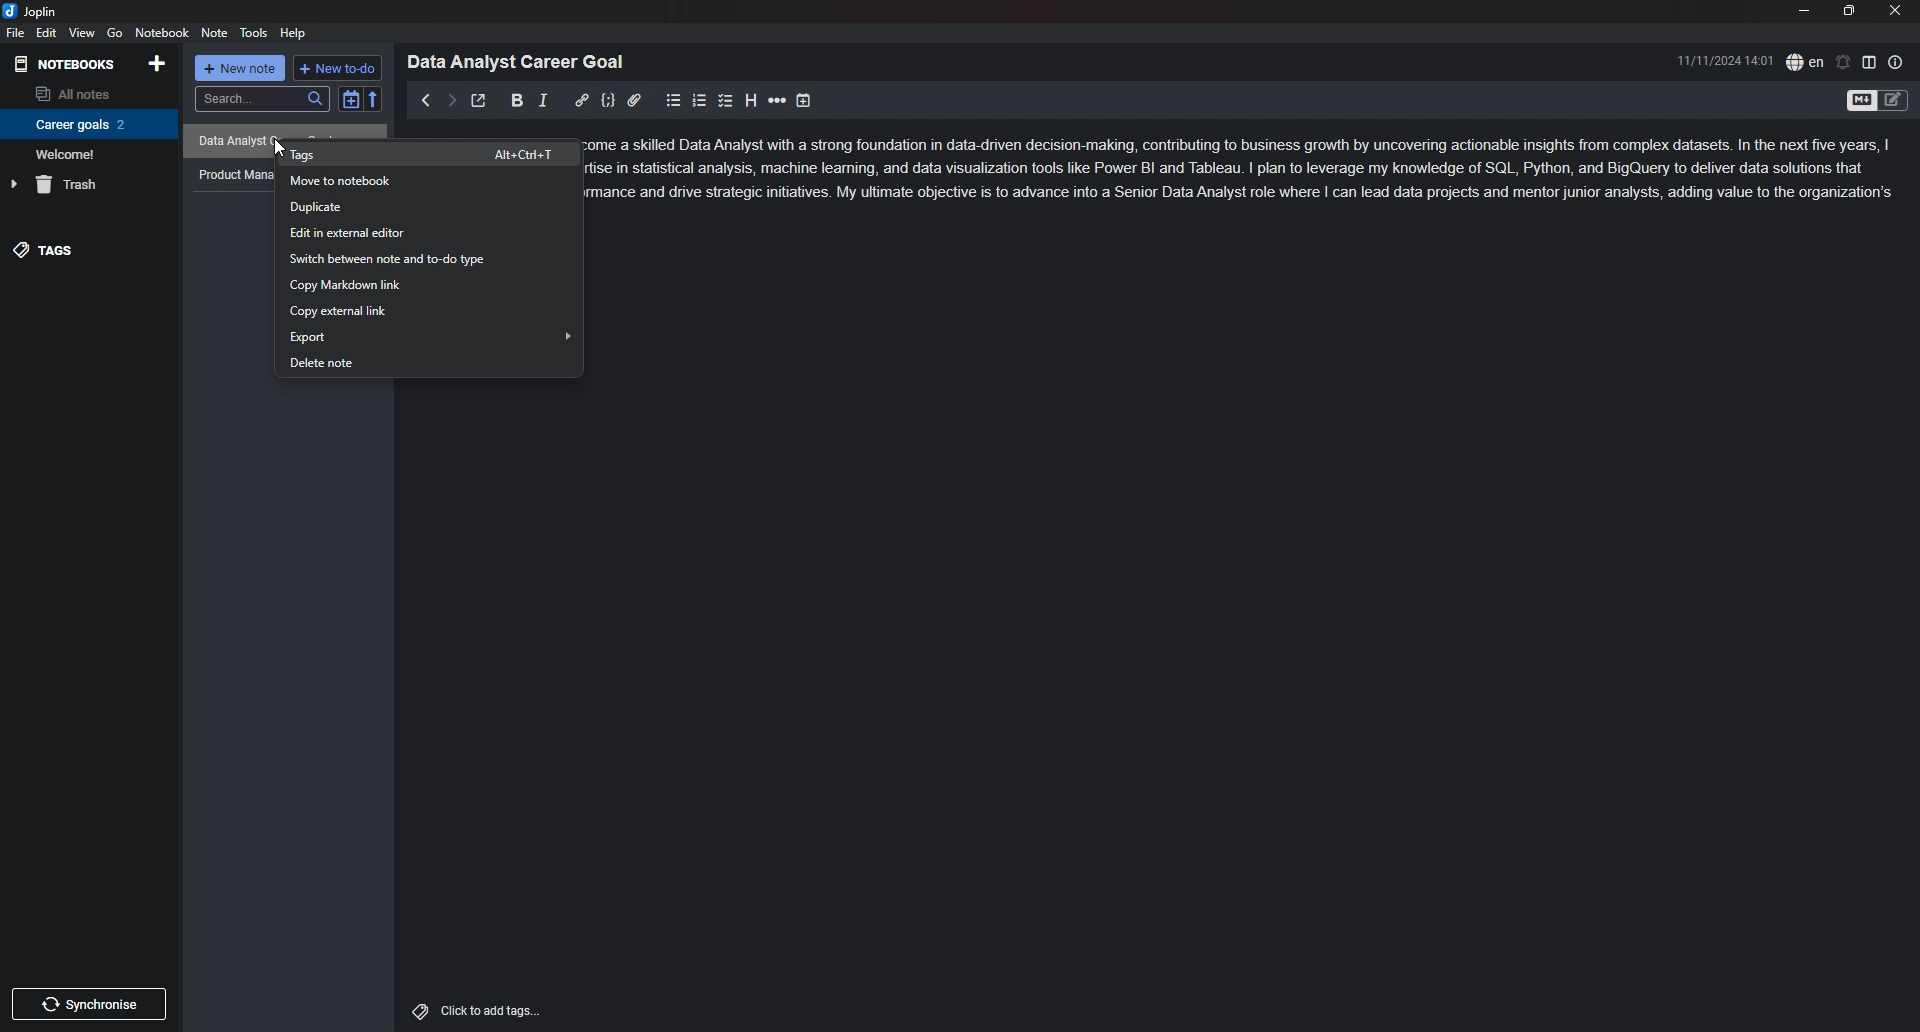 This screenshot has height=1032, width=1920. Describe the element at coordinates (451, 101) in the screenshot. I see `next` at that location.